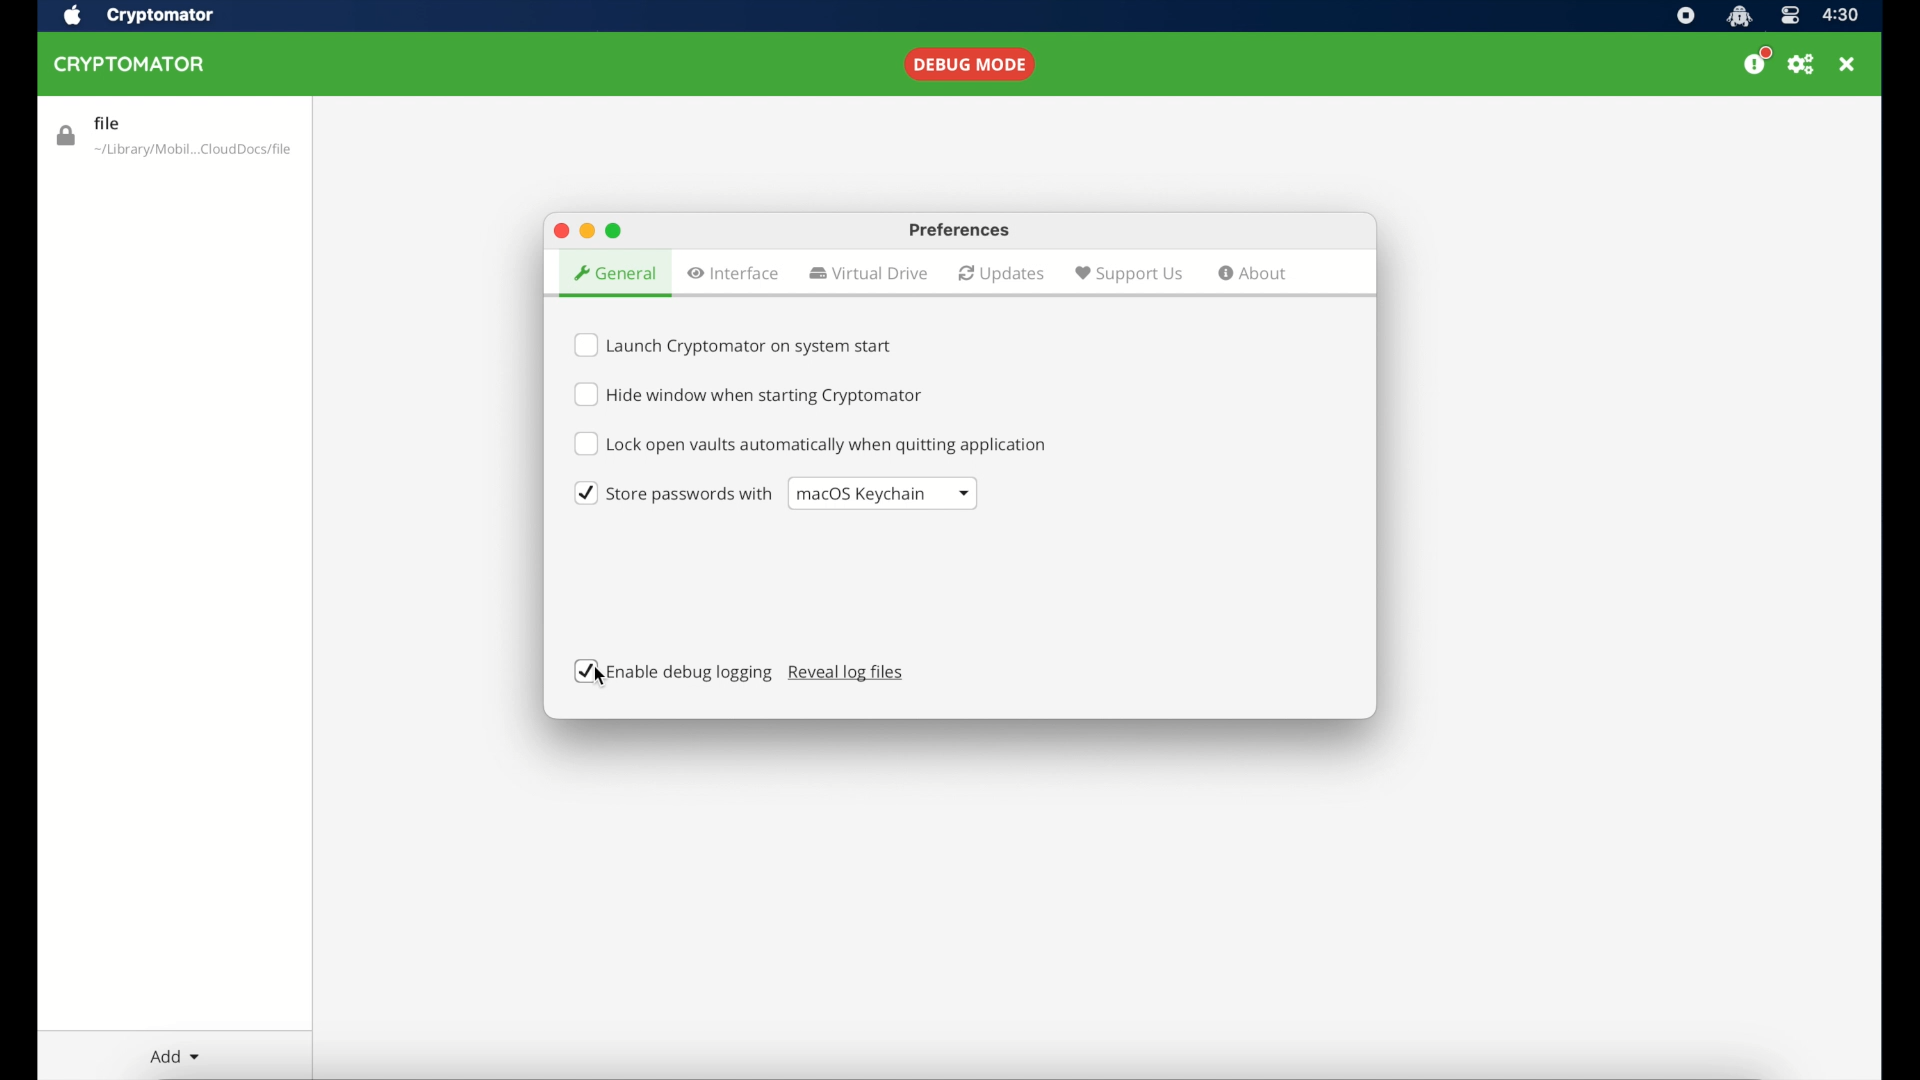 The height and width of the screenshot is (1080, 1920). Describe the element at coordinates (1757, 61) in the screenshot. I see `donate us` at that location.